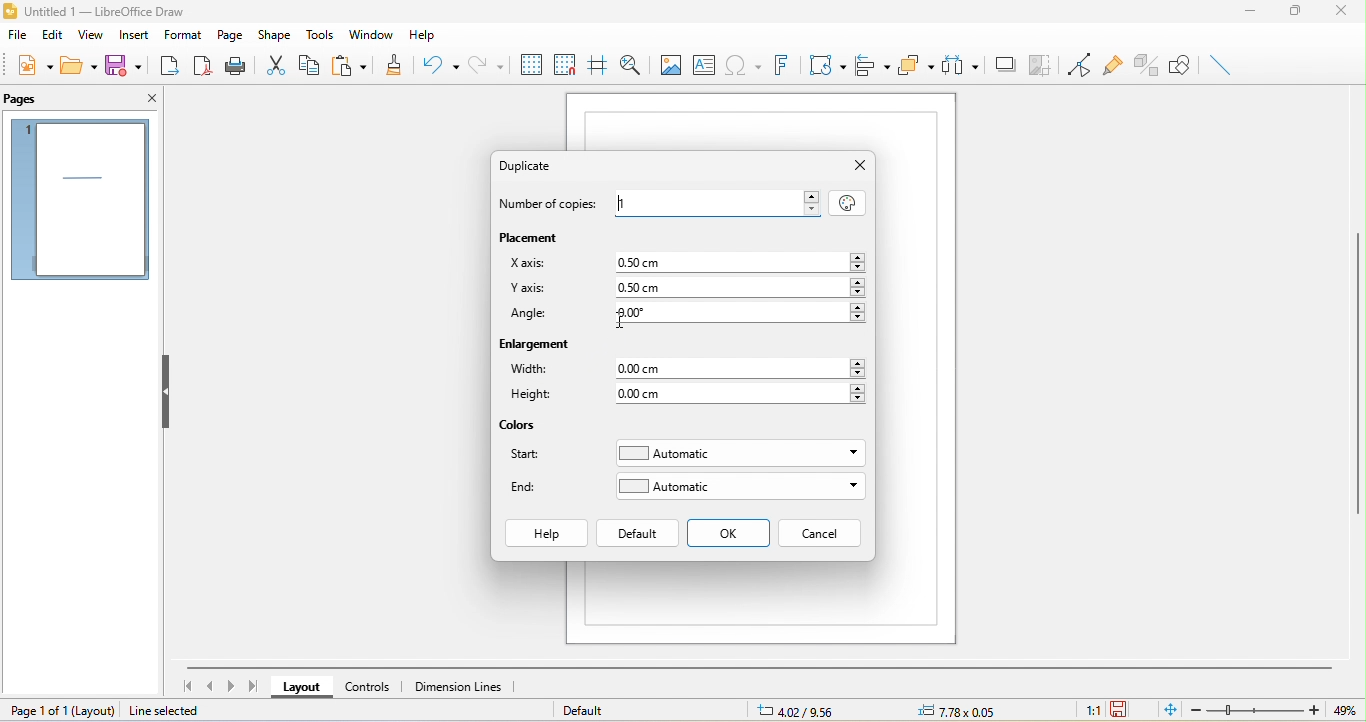 This screenshot has height=722, width=1366. I want to click on arrange, so click(917, 67).